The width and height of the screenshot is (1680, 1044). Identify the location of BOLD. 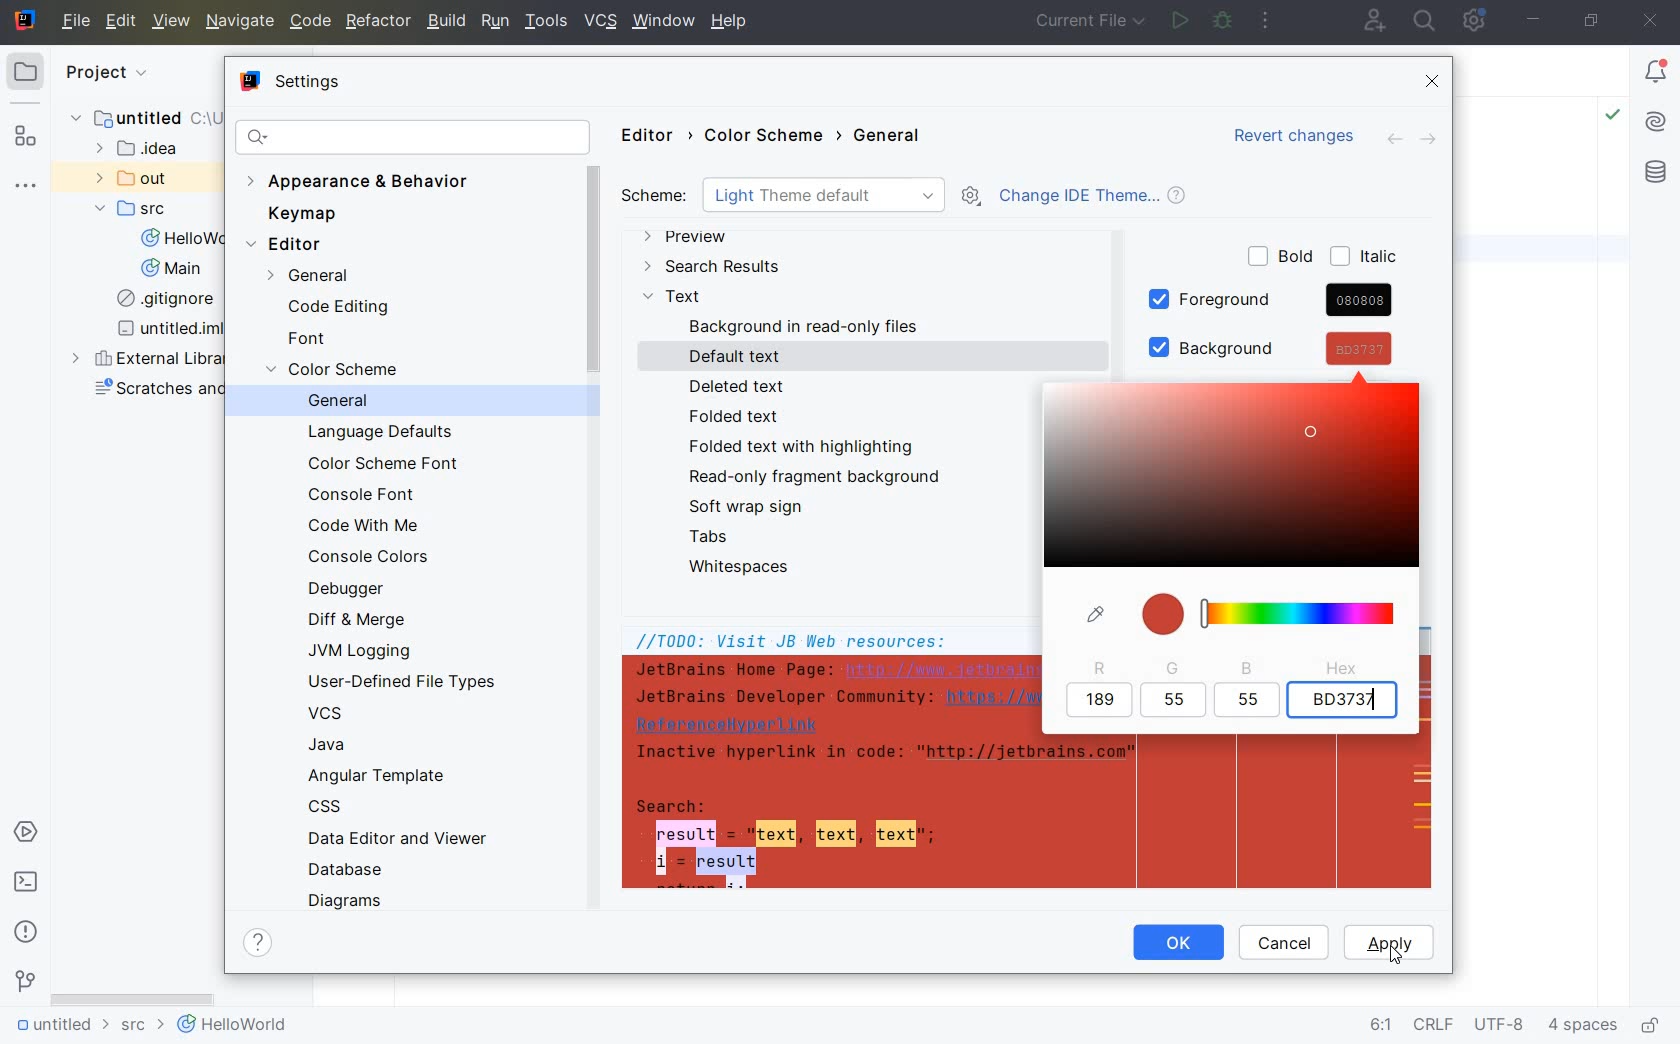
(1282, 257).